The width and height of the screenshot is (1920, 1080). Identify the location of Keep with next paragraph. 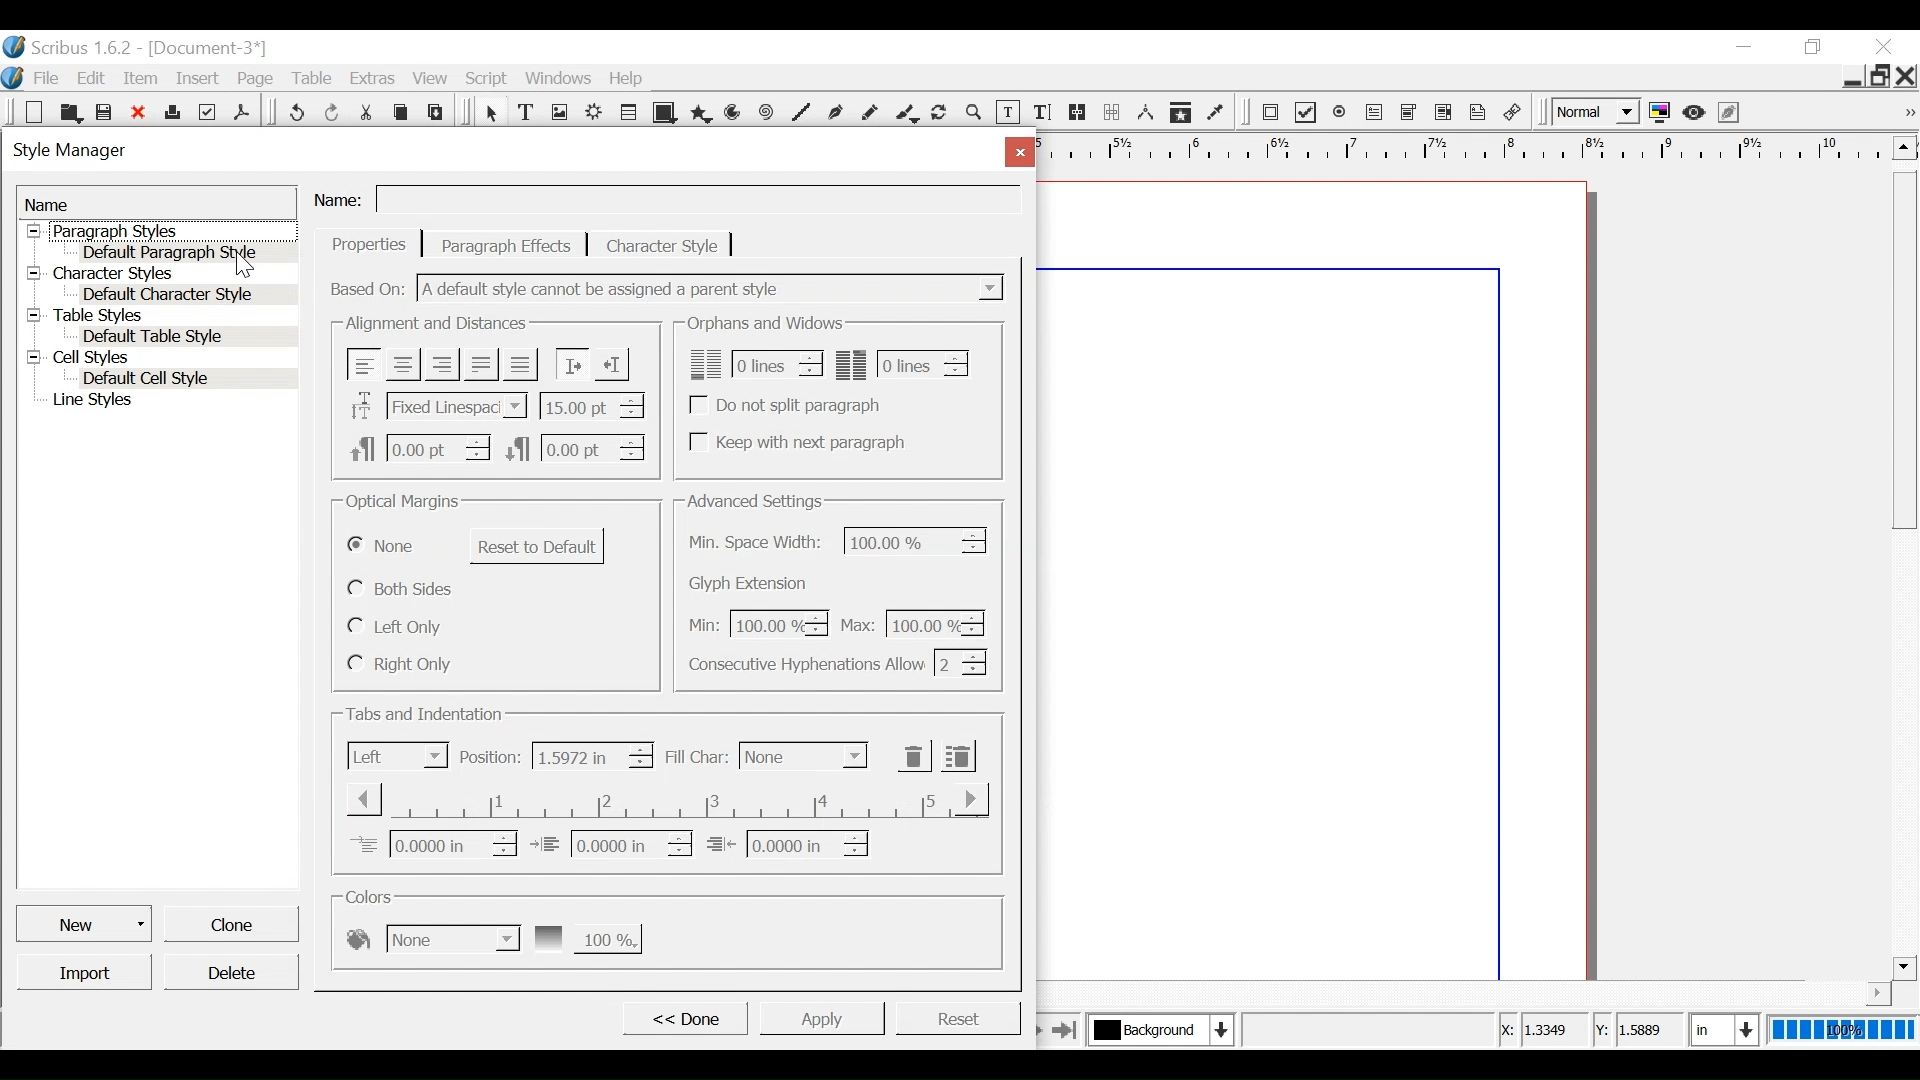
(795, 441).